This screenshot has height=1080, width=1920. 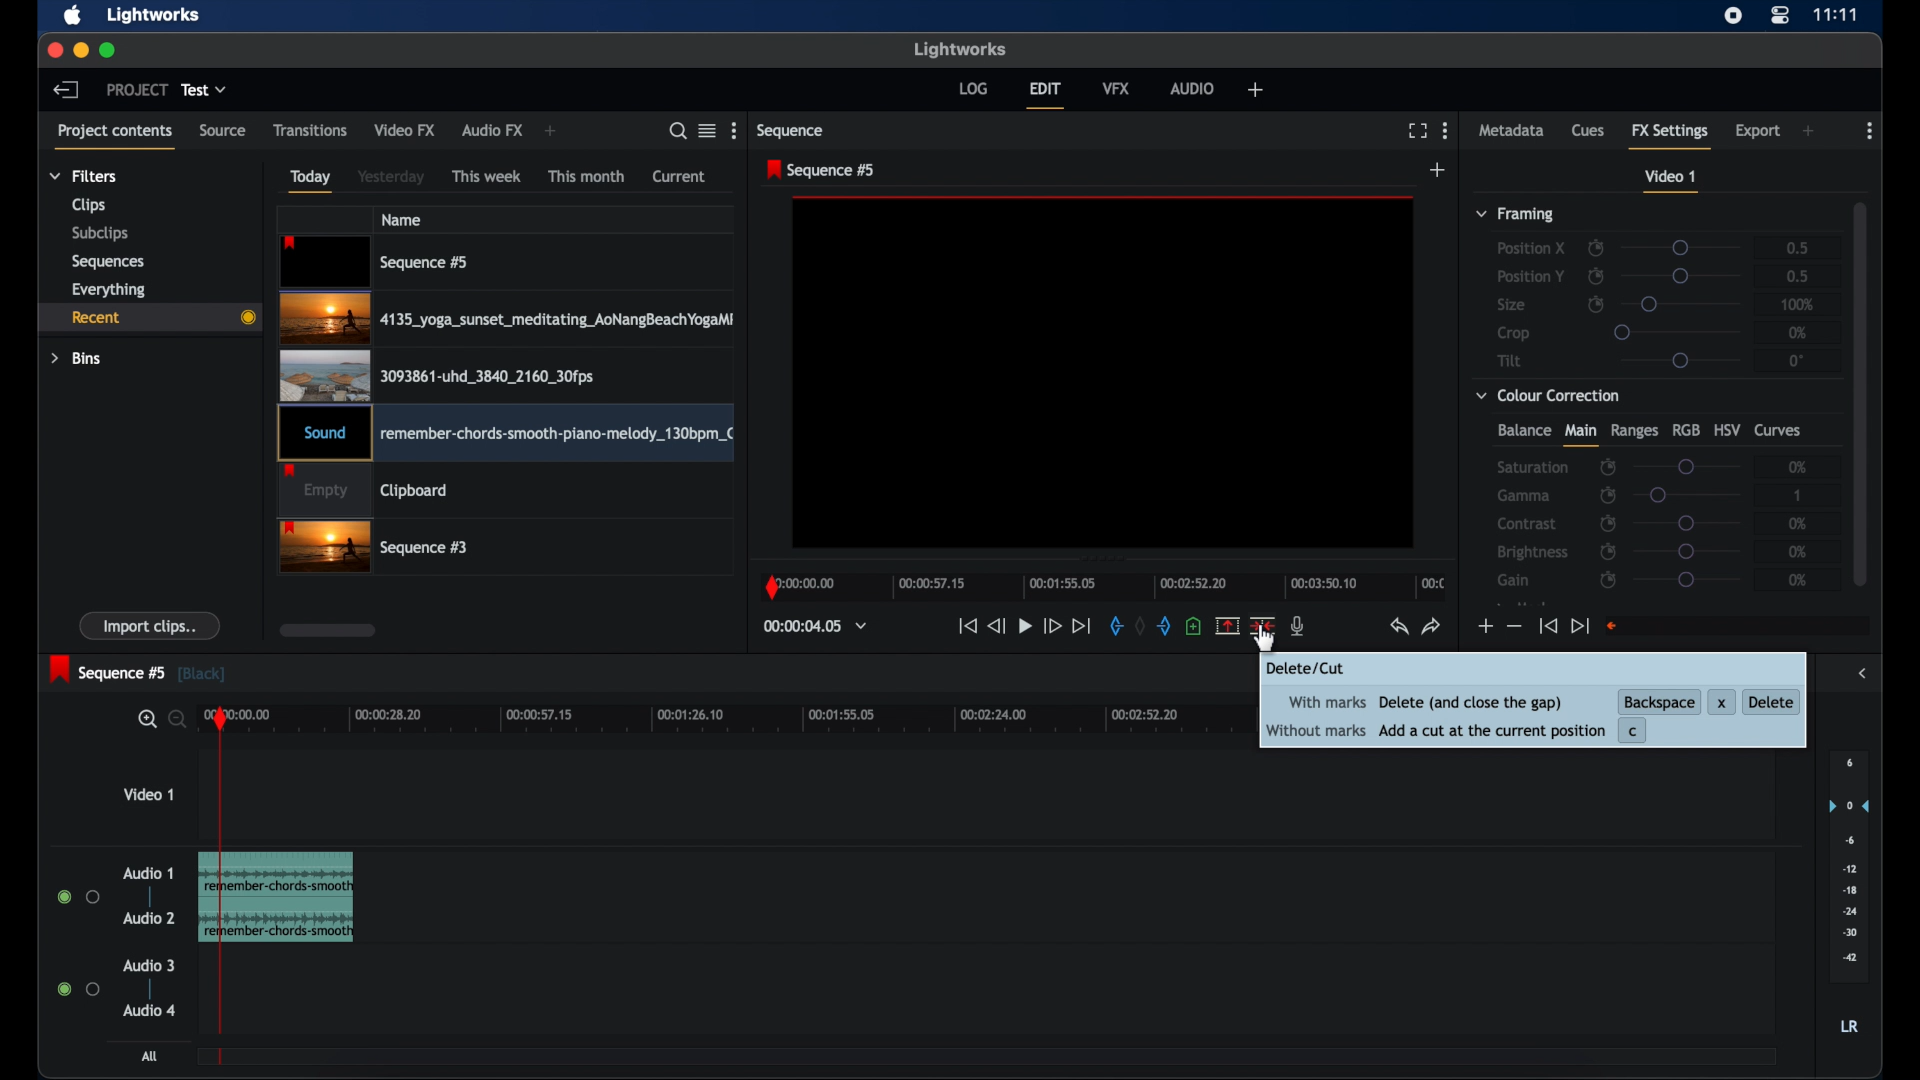 What do you see at coordinates (1607, 523) in the screenshot?
I see `enable/disable keyframes` at bounding box center [1607, 523].